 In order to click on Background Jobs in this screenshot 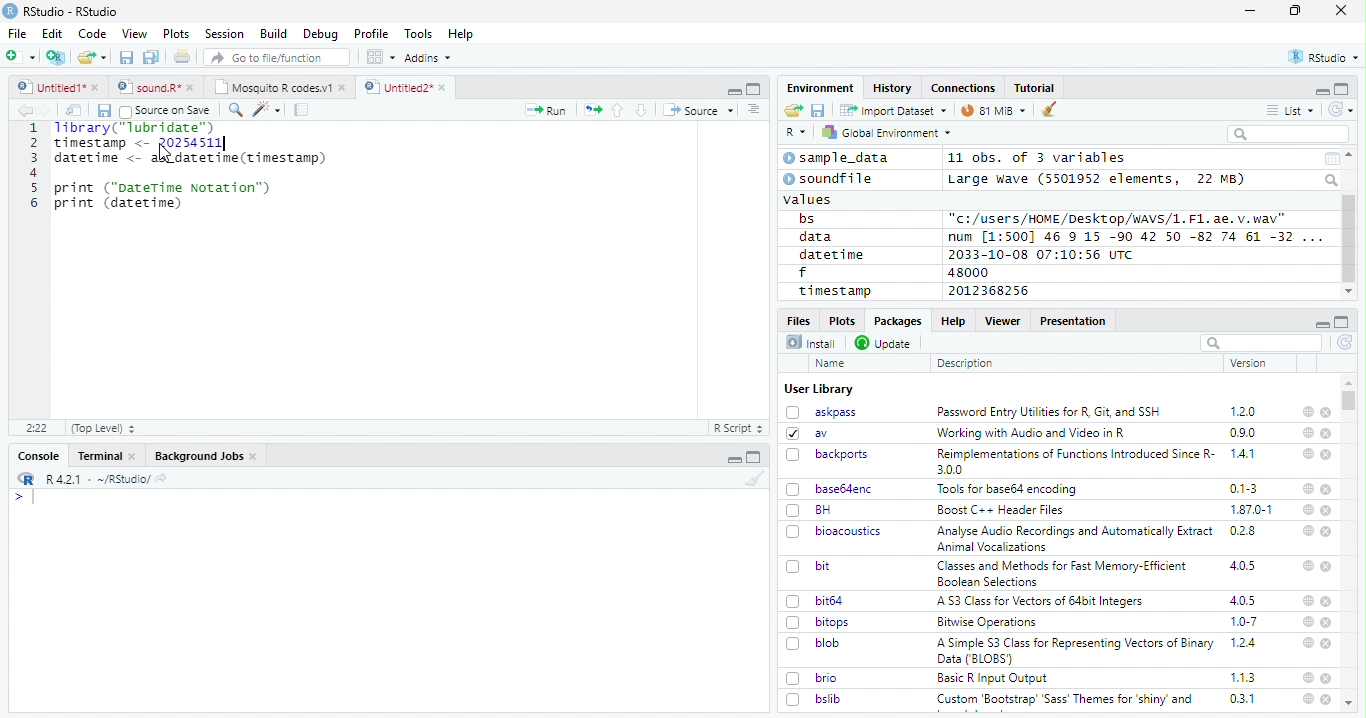, I will do `click(206, 456)`.